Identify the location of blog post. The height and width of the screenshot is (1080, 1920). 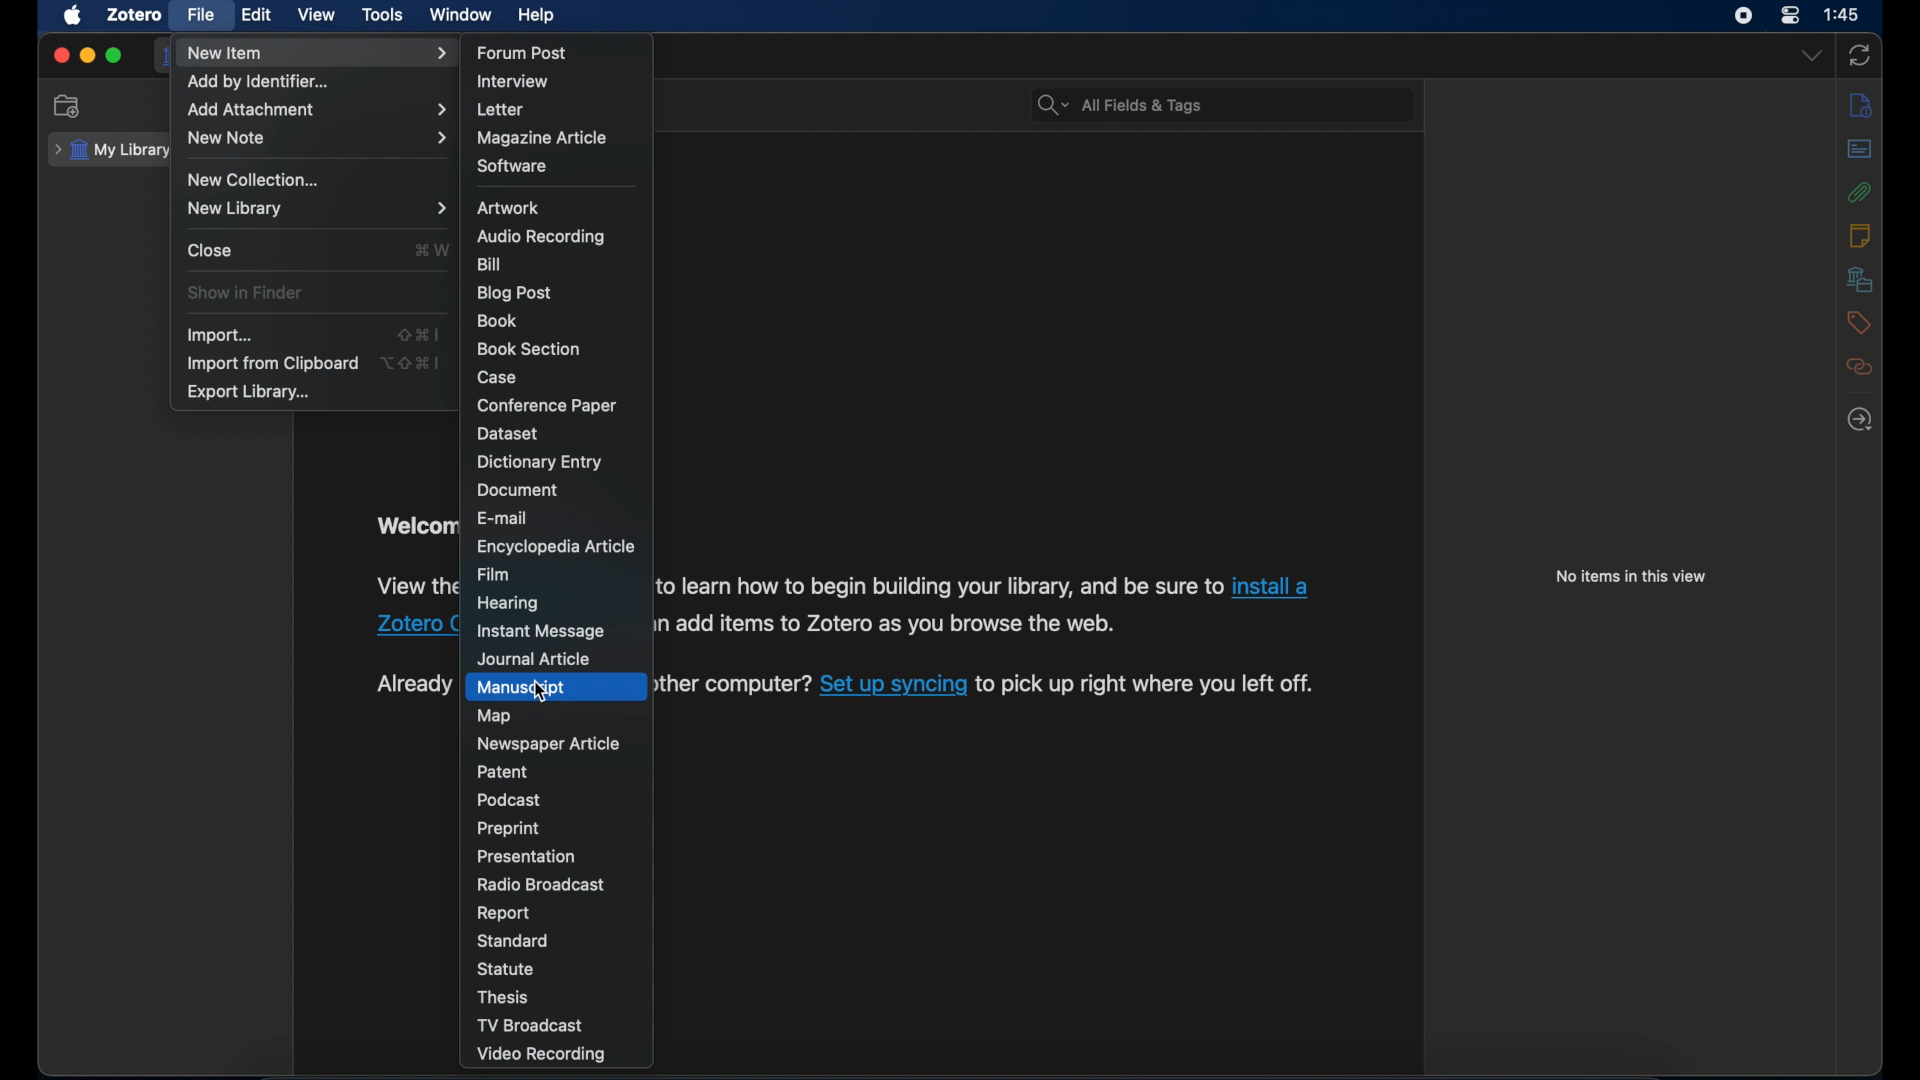
(515, 293).